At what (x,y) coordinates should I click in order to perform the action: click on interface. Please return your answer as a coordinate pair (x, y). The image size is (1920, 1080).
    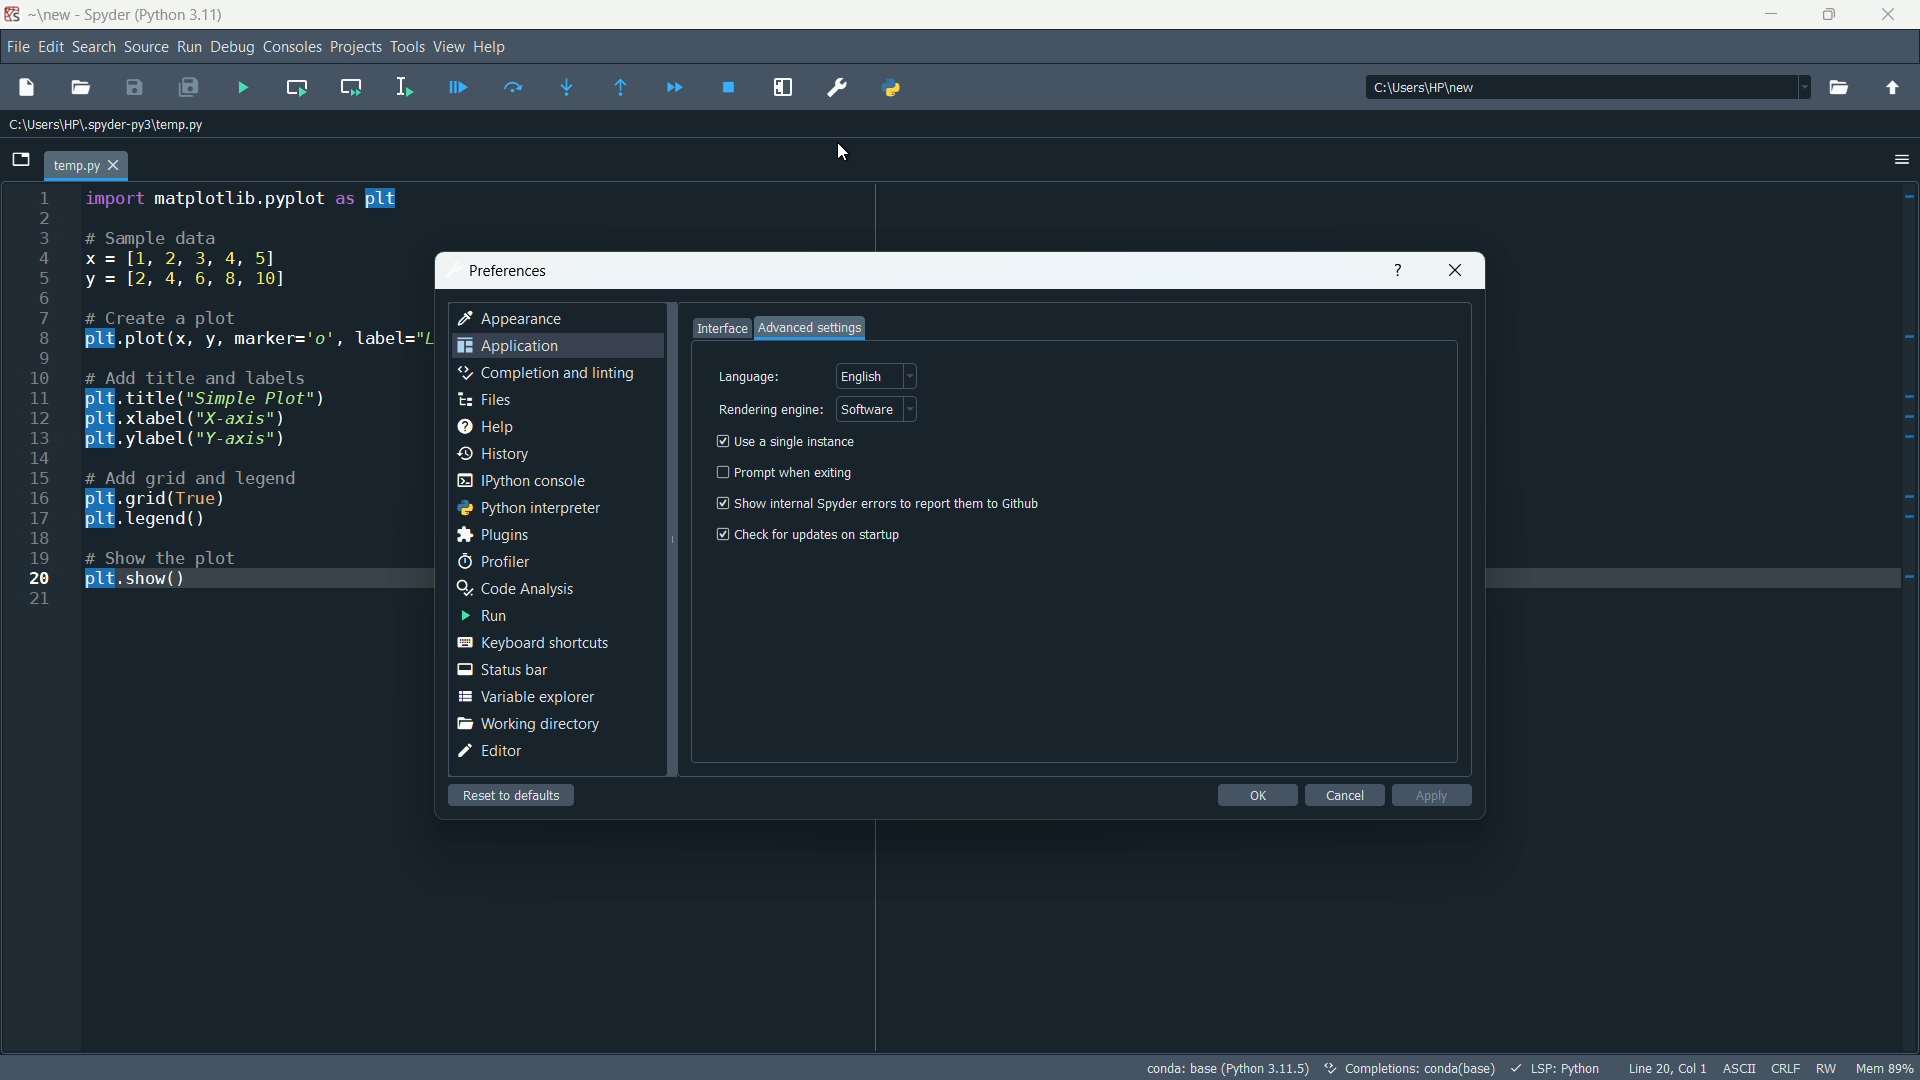
    Looking at the image, I should click on (721, 328).